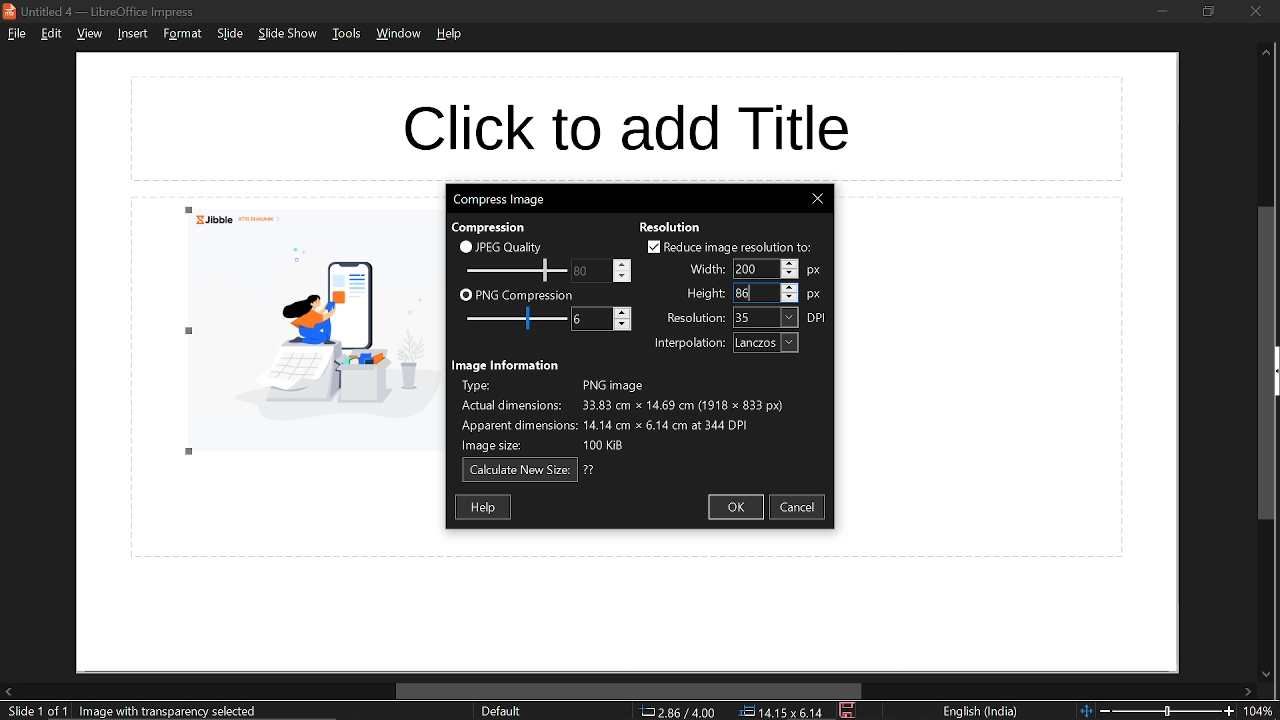 This screenshot has height=720, width=1280. Describe the element at coordinates (1262, 712) in the screenshot. I see `current zoom` at that location.